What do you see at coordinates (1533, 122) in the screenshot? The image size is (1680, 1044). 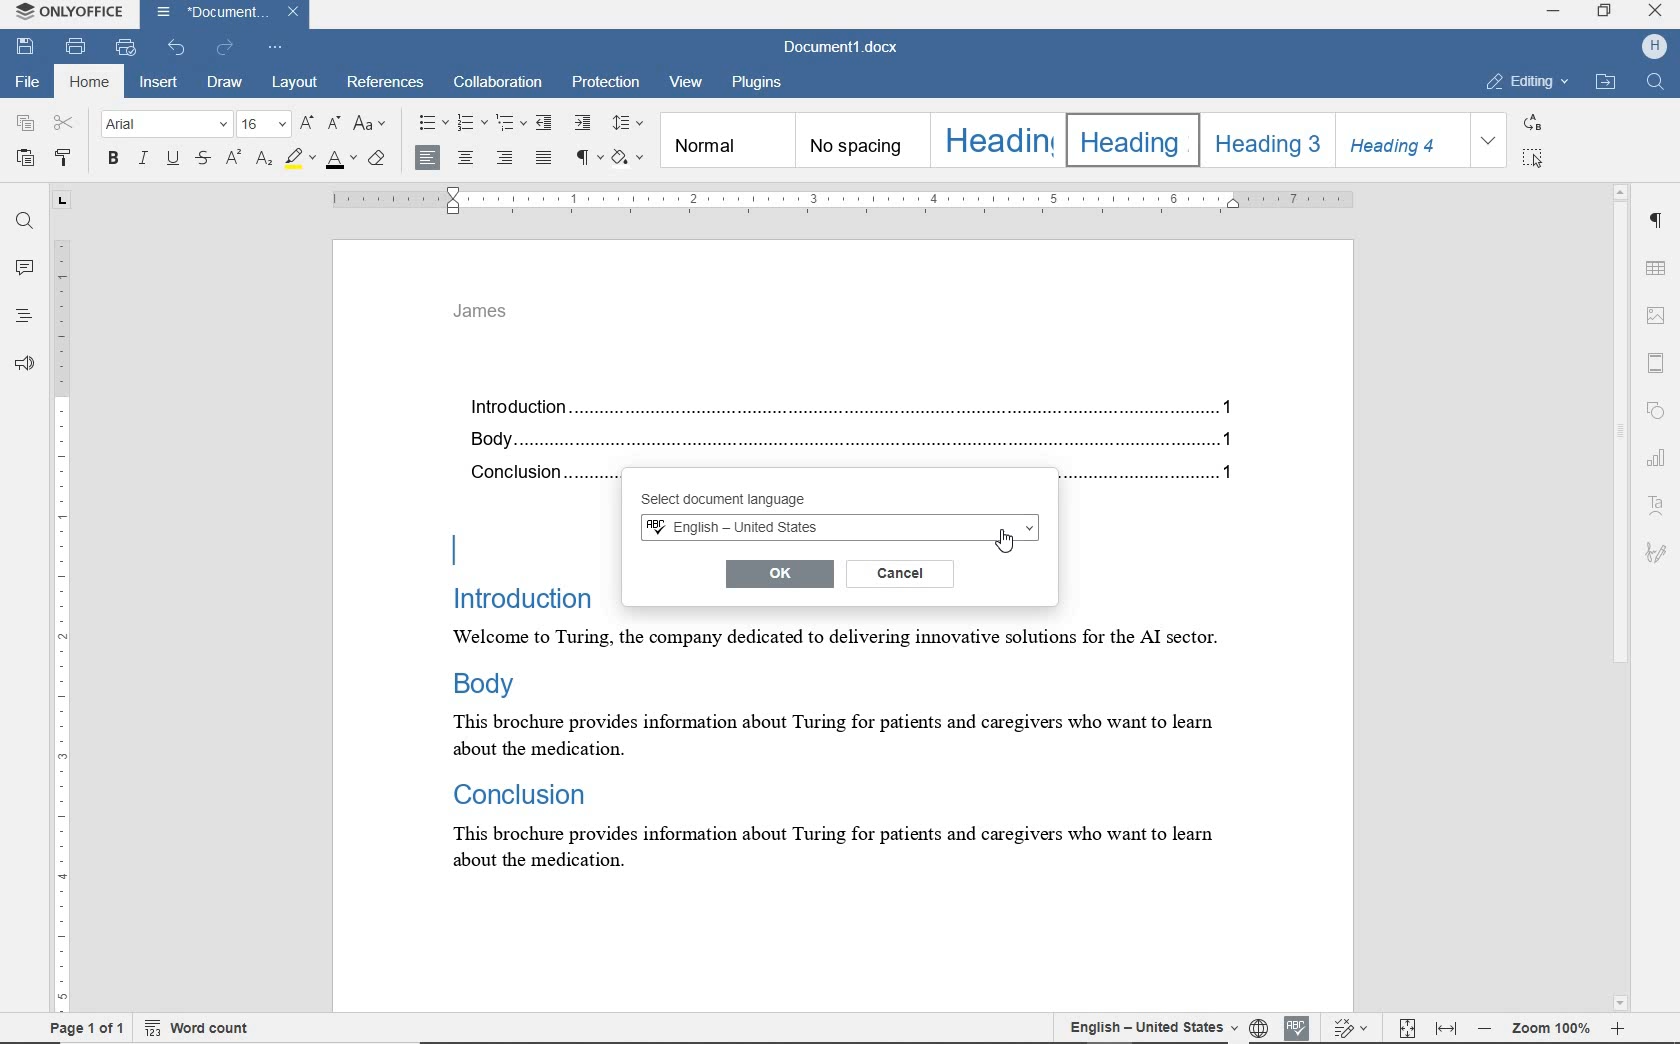 I see `REPLACE` at bounding box center [1533, 122].